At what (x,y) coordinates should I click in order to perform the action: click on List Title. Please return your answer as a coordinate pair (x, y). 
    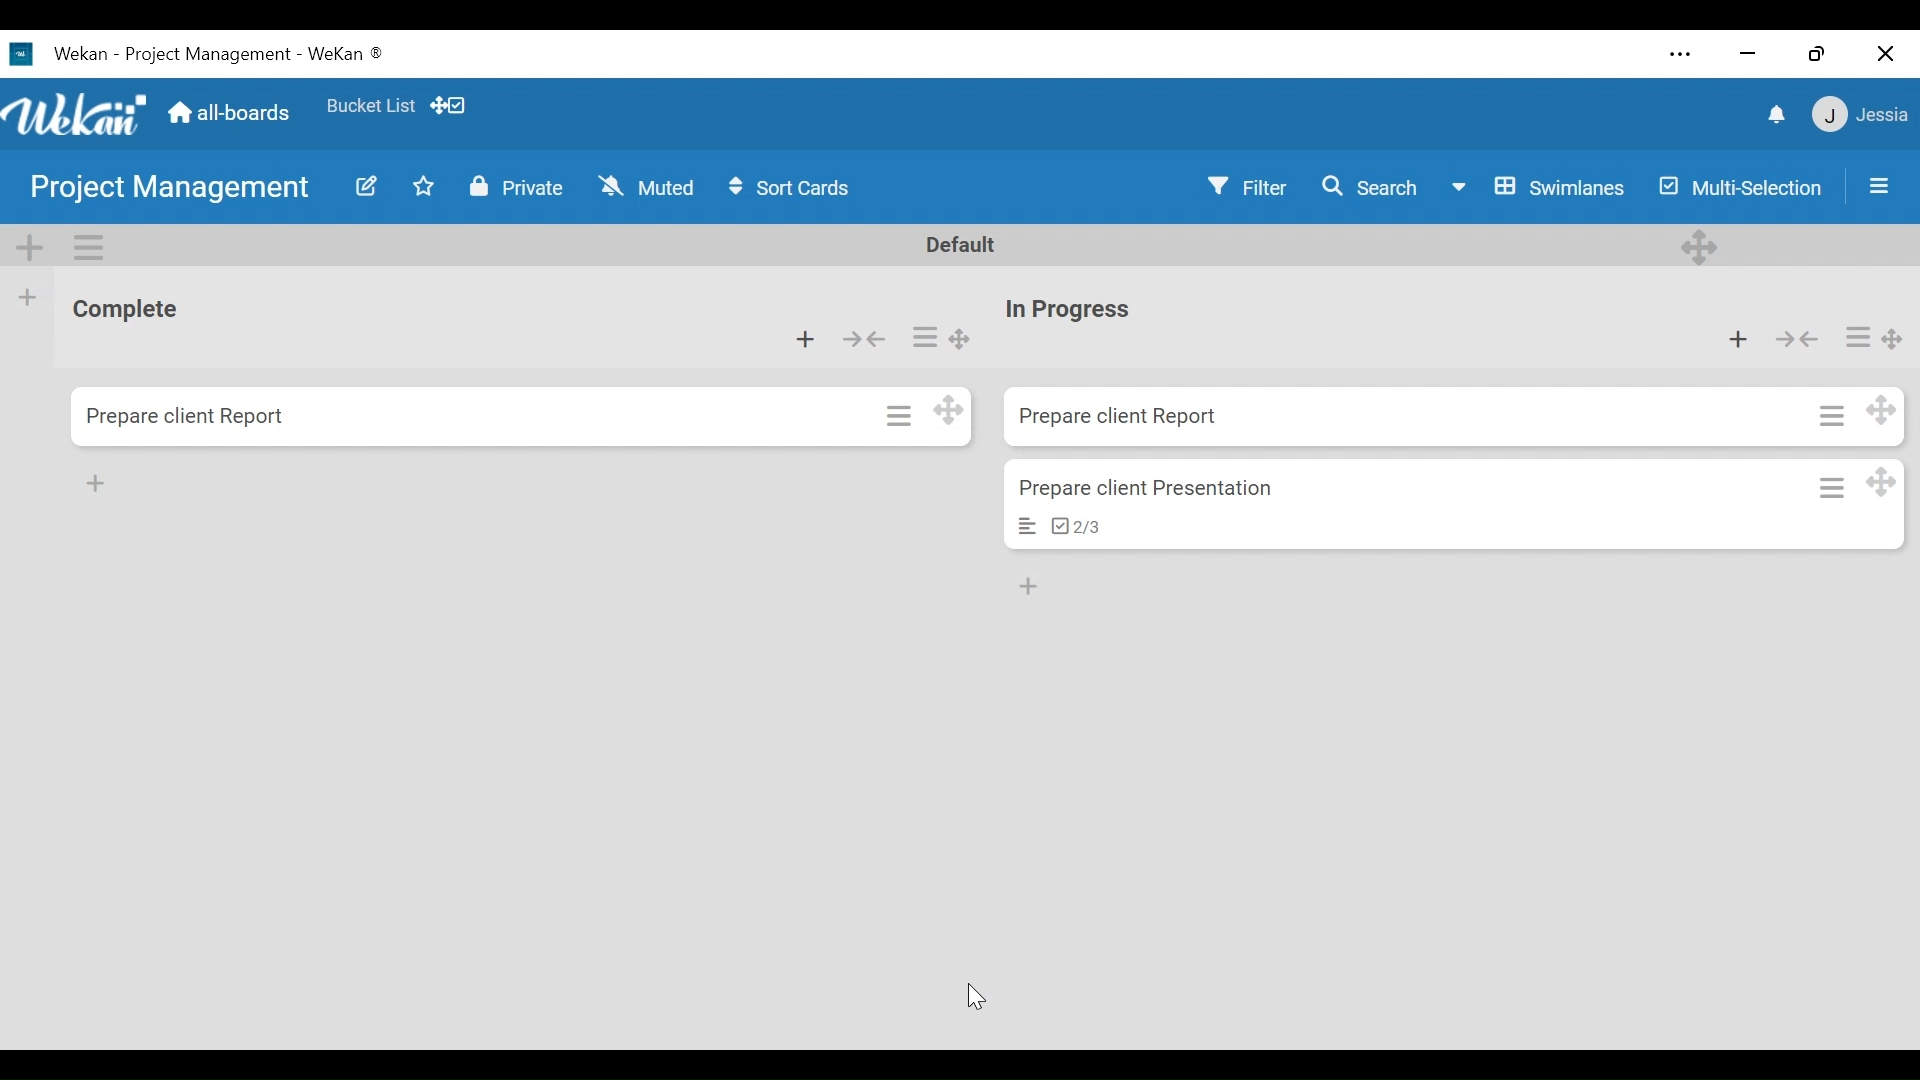
    Looking at the image, I should click on (134, 311).